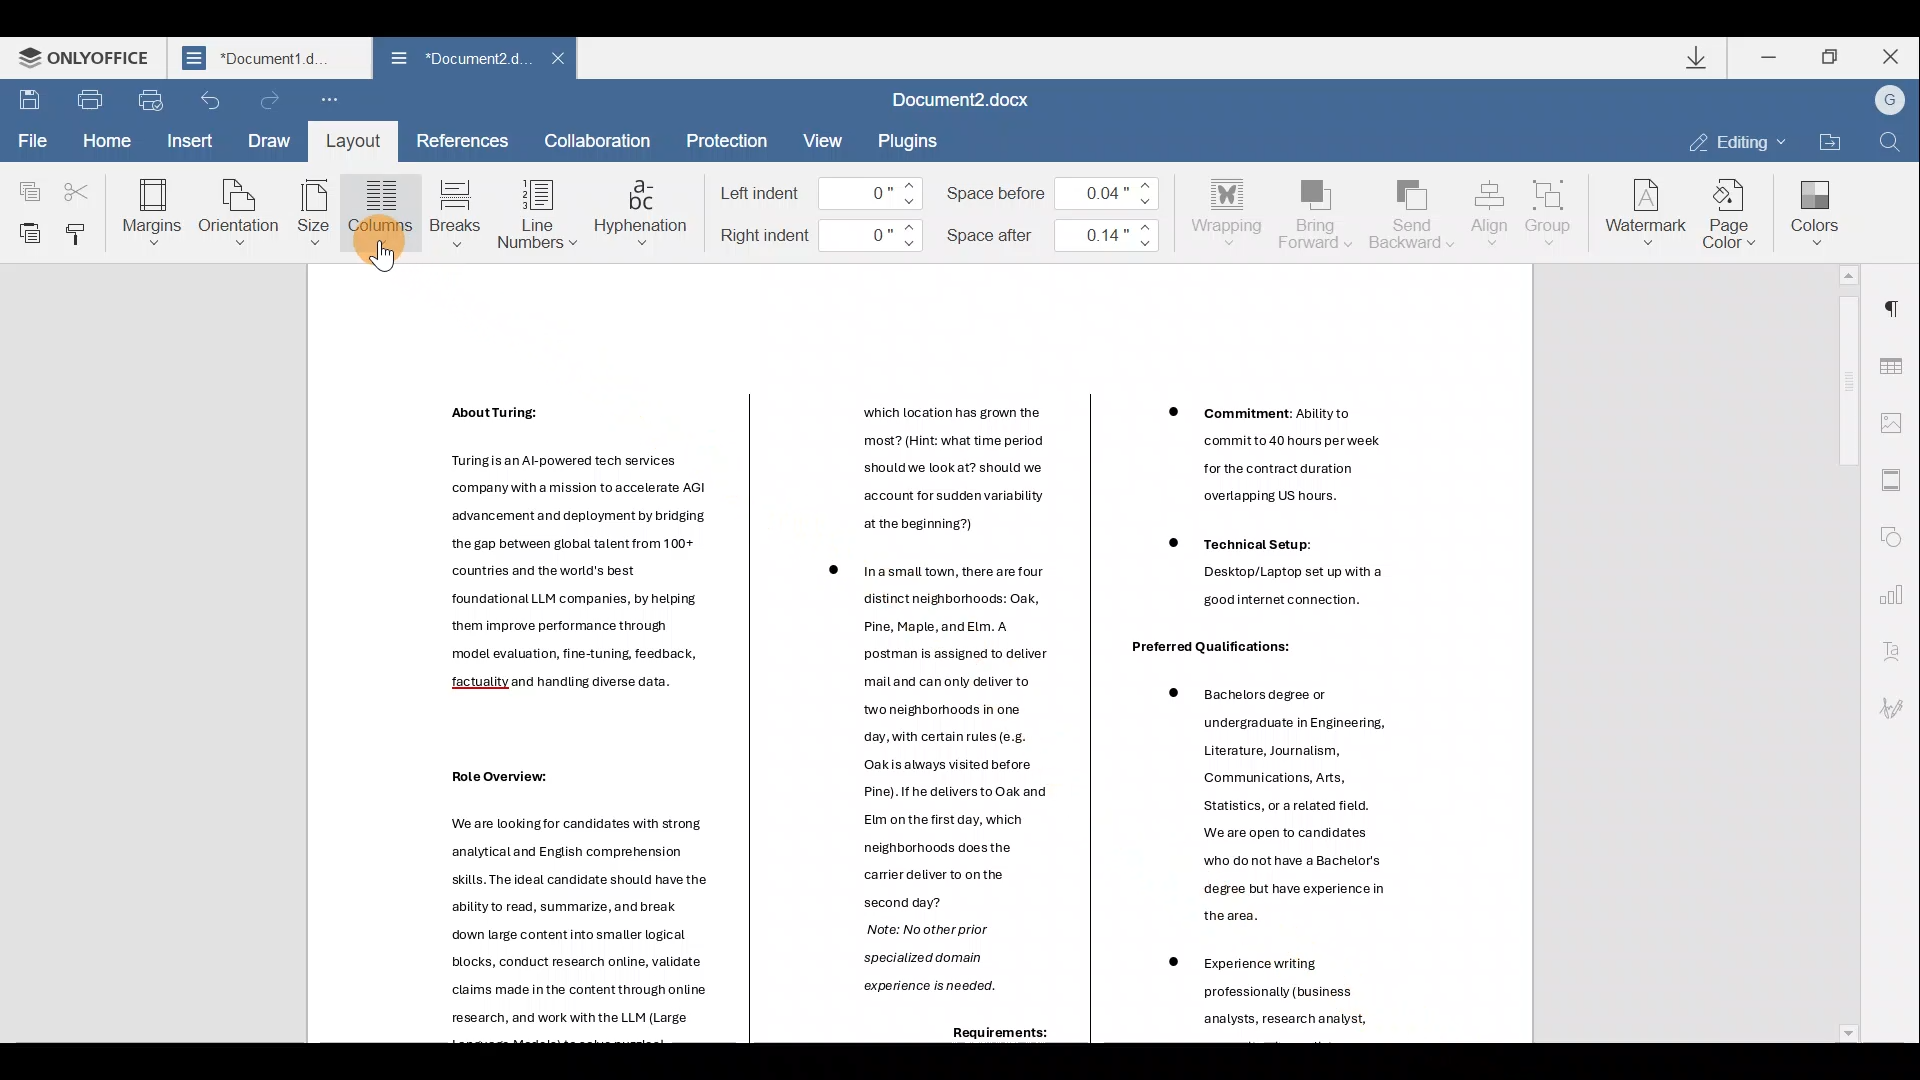 The image size is (1920, 1080). What do you see at coordinates (150, 210) in the screenshot?
I see `Margins` at bounding box center [150, 210].